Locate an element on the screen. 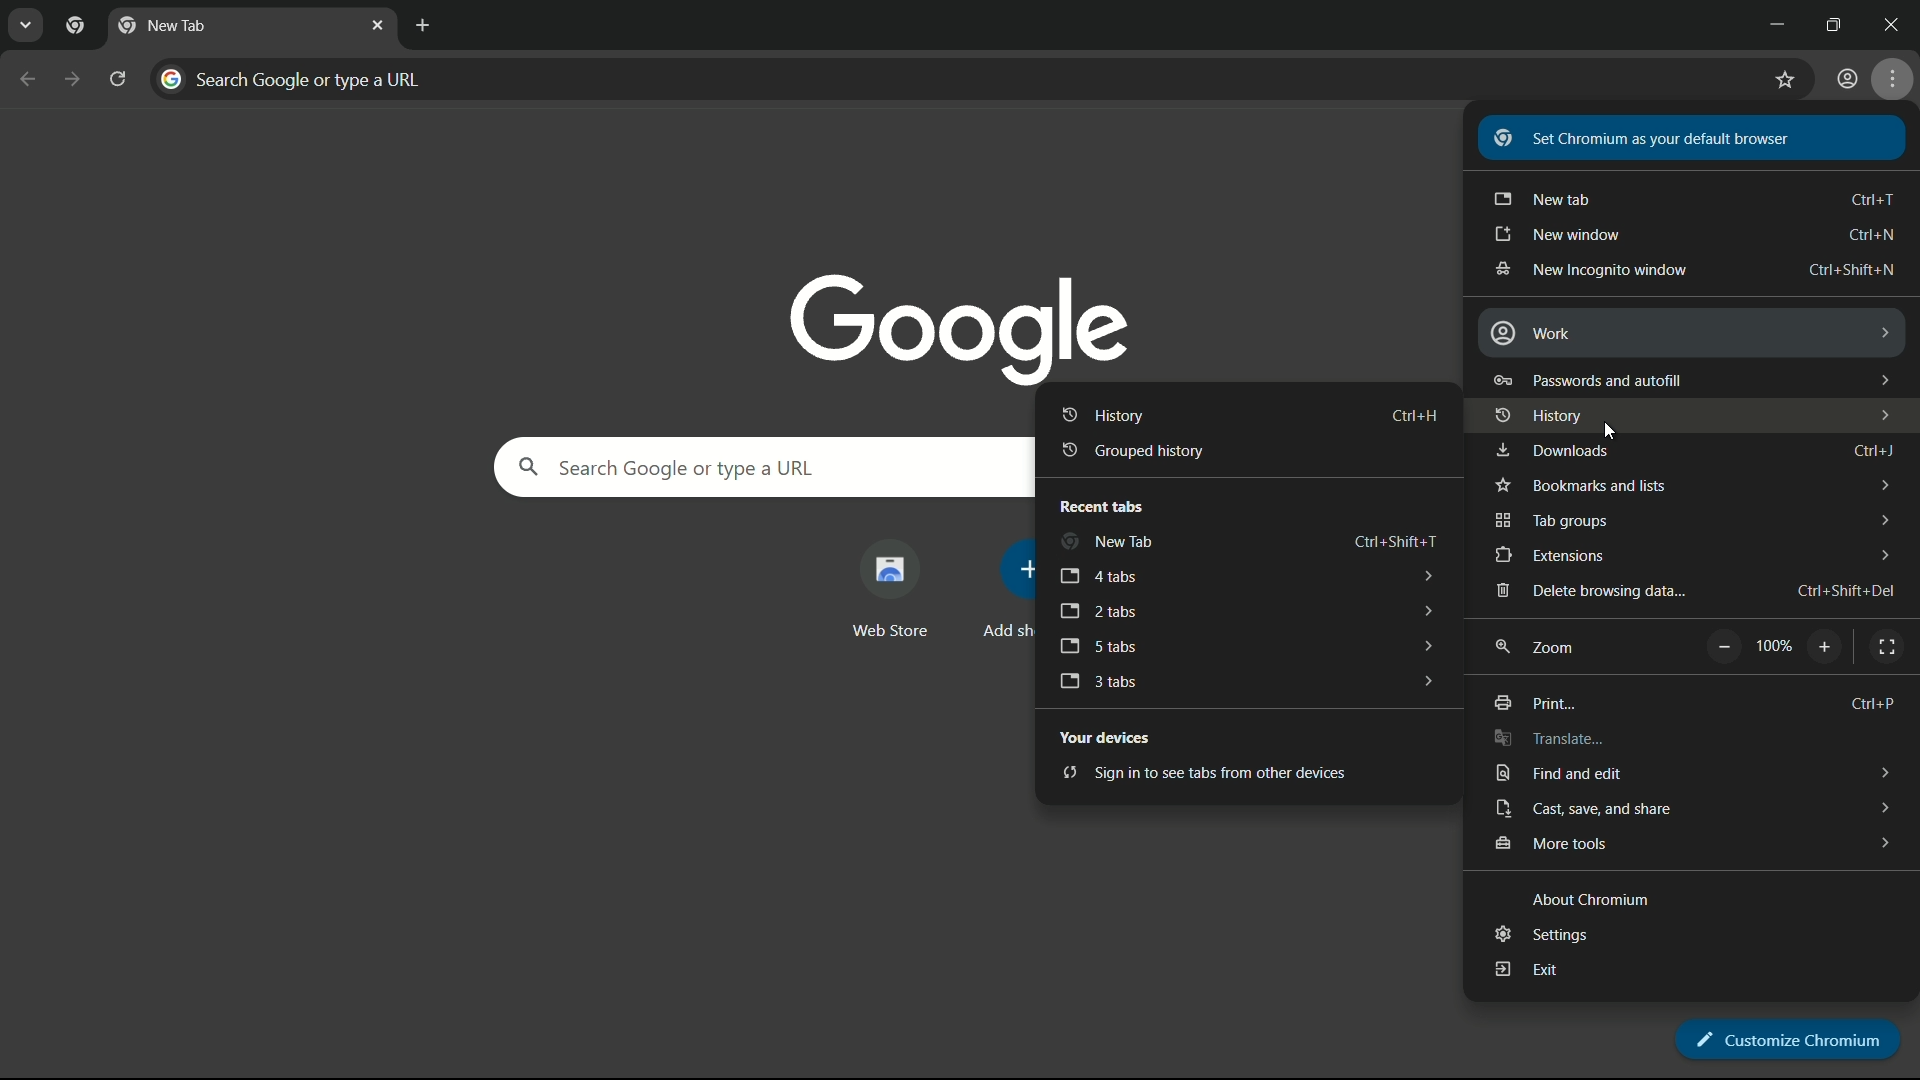  set chromium as your default browser is located at coordinates (1658, 139).